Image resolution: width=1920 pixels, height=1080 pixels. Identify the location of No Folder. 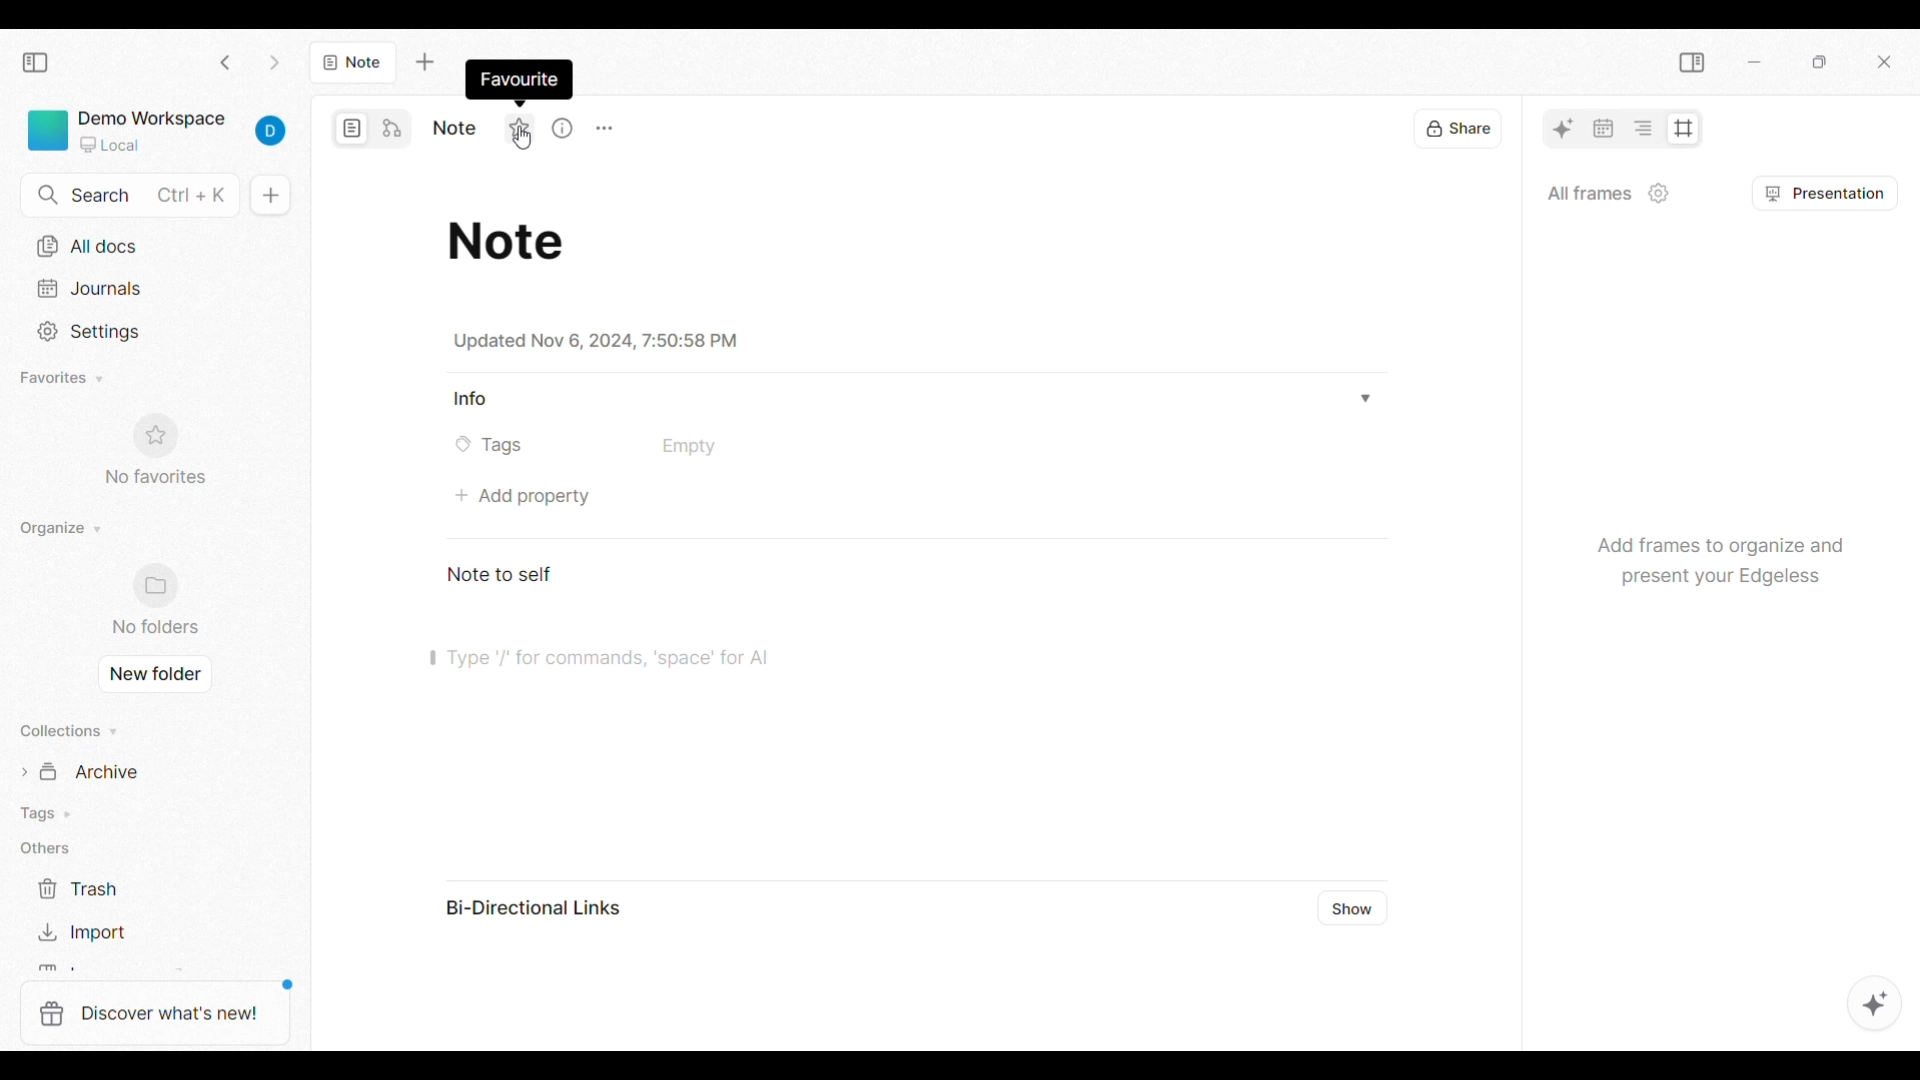
(159, 600).